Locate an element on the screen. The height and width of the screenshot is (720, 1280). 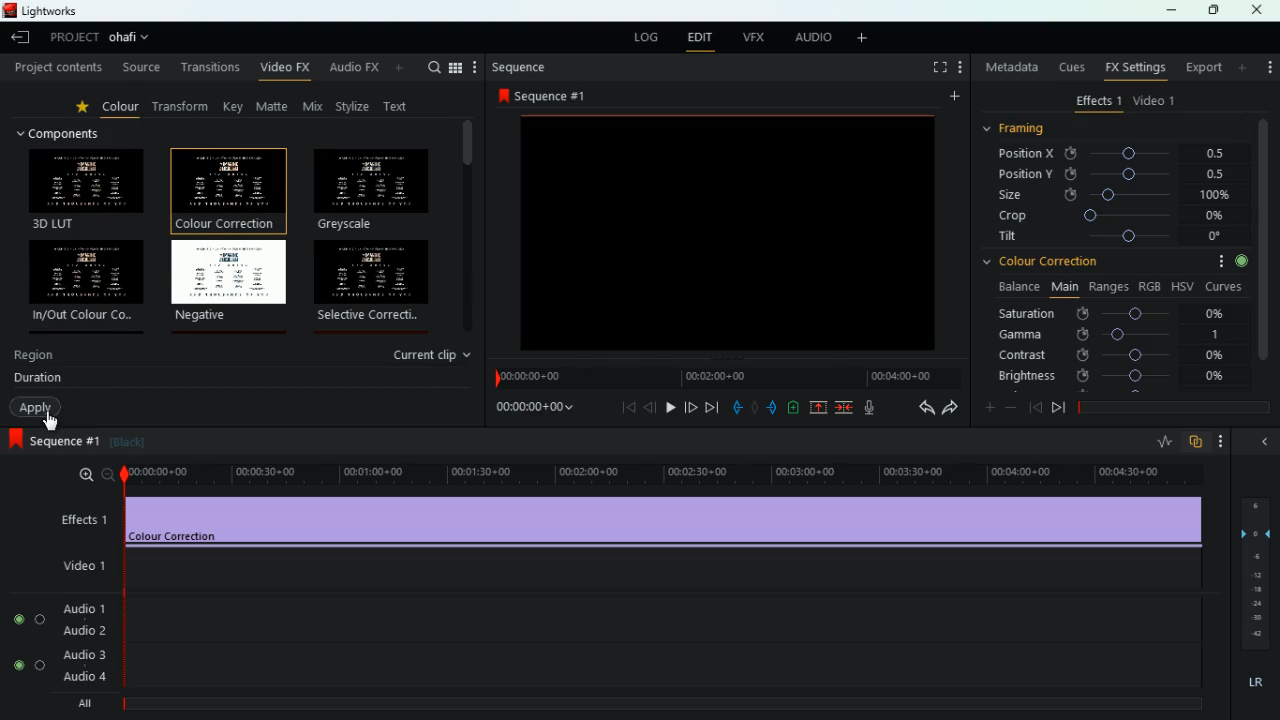
project name is located at coordinates (132, 37).